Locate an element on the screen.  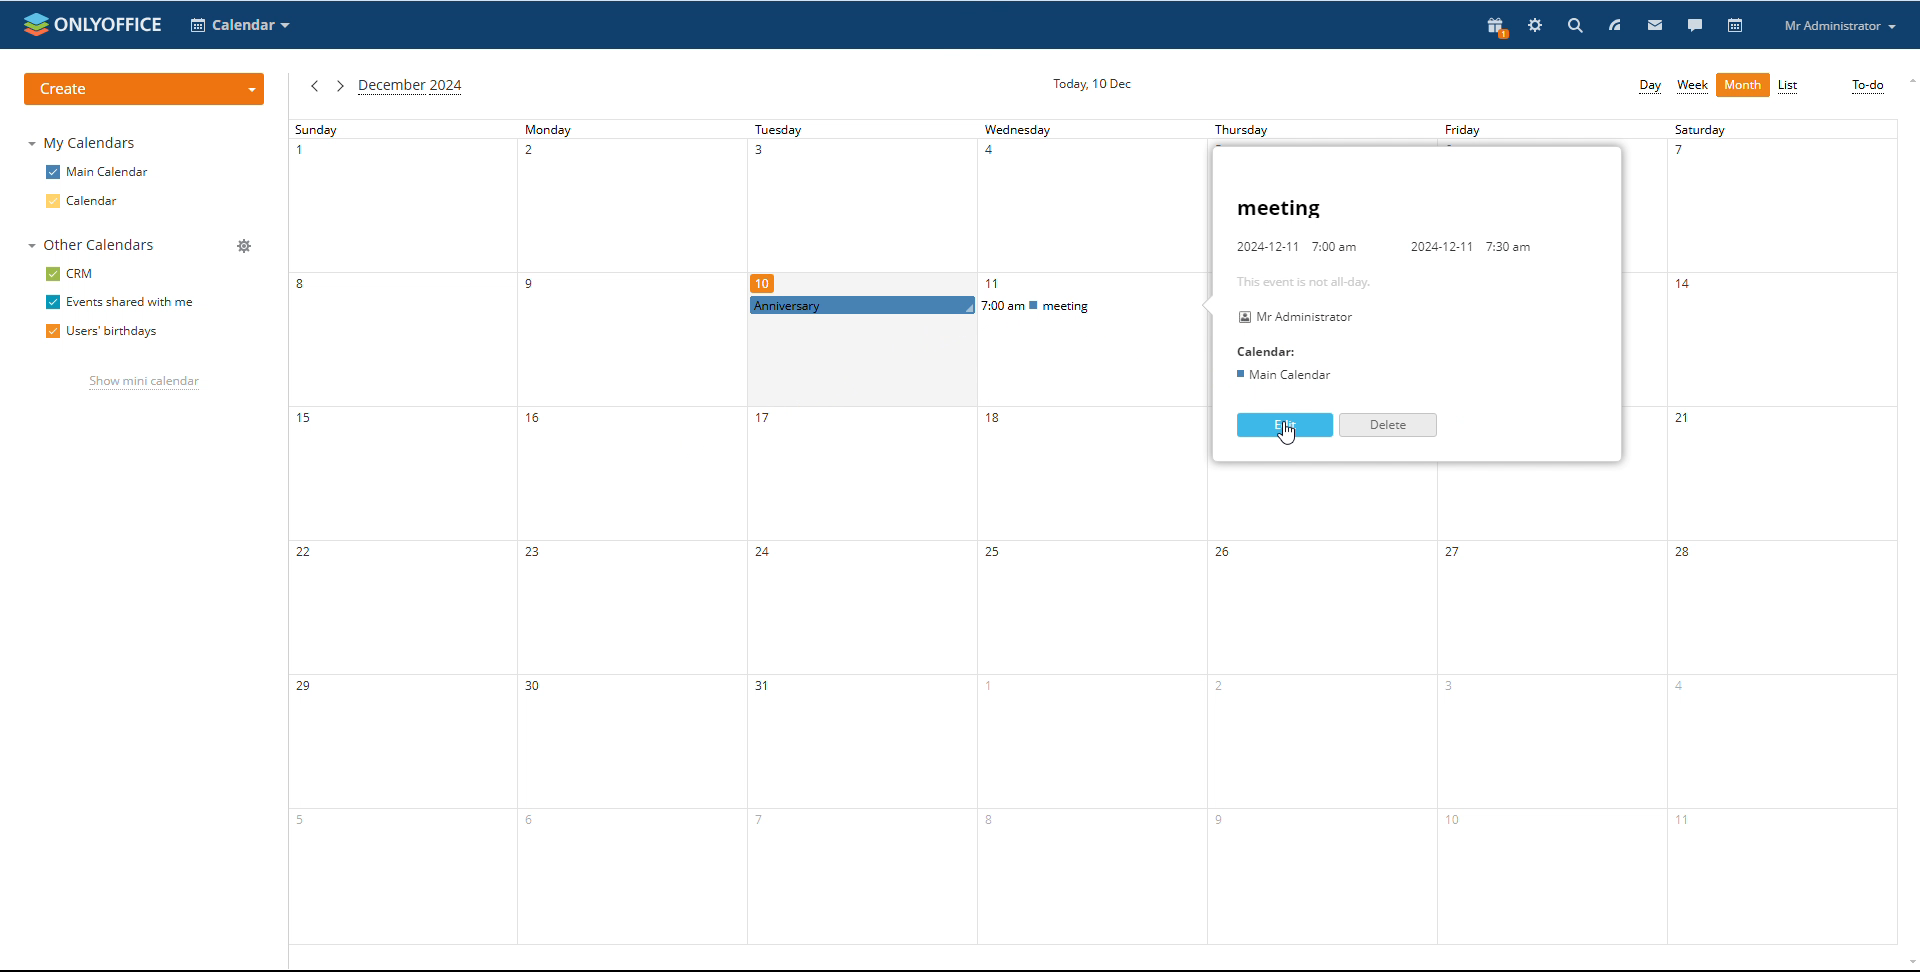
scheduled events is located at coordinates (978, 305).